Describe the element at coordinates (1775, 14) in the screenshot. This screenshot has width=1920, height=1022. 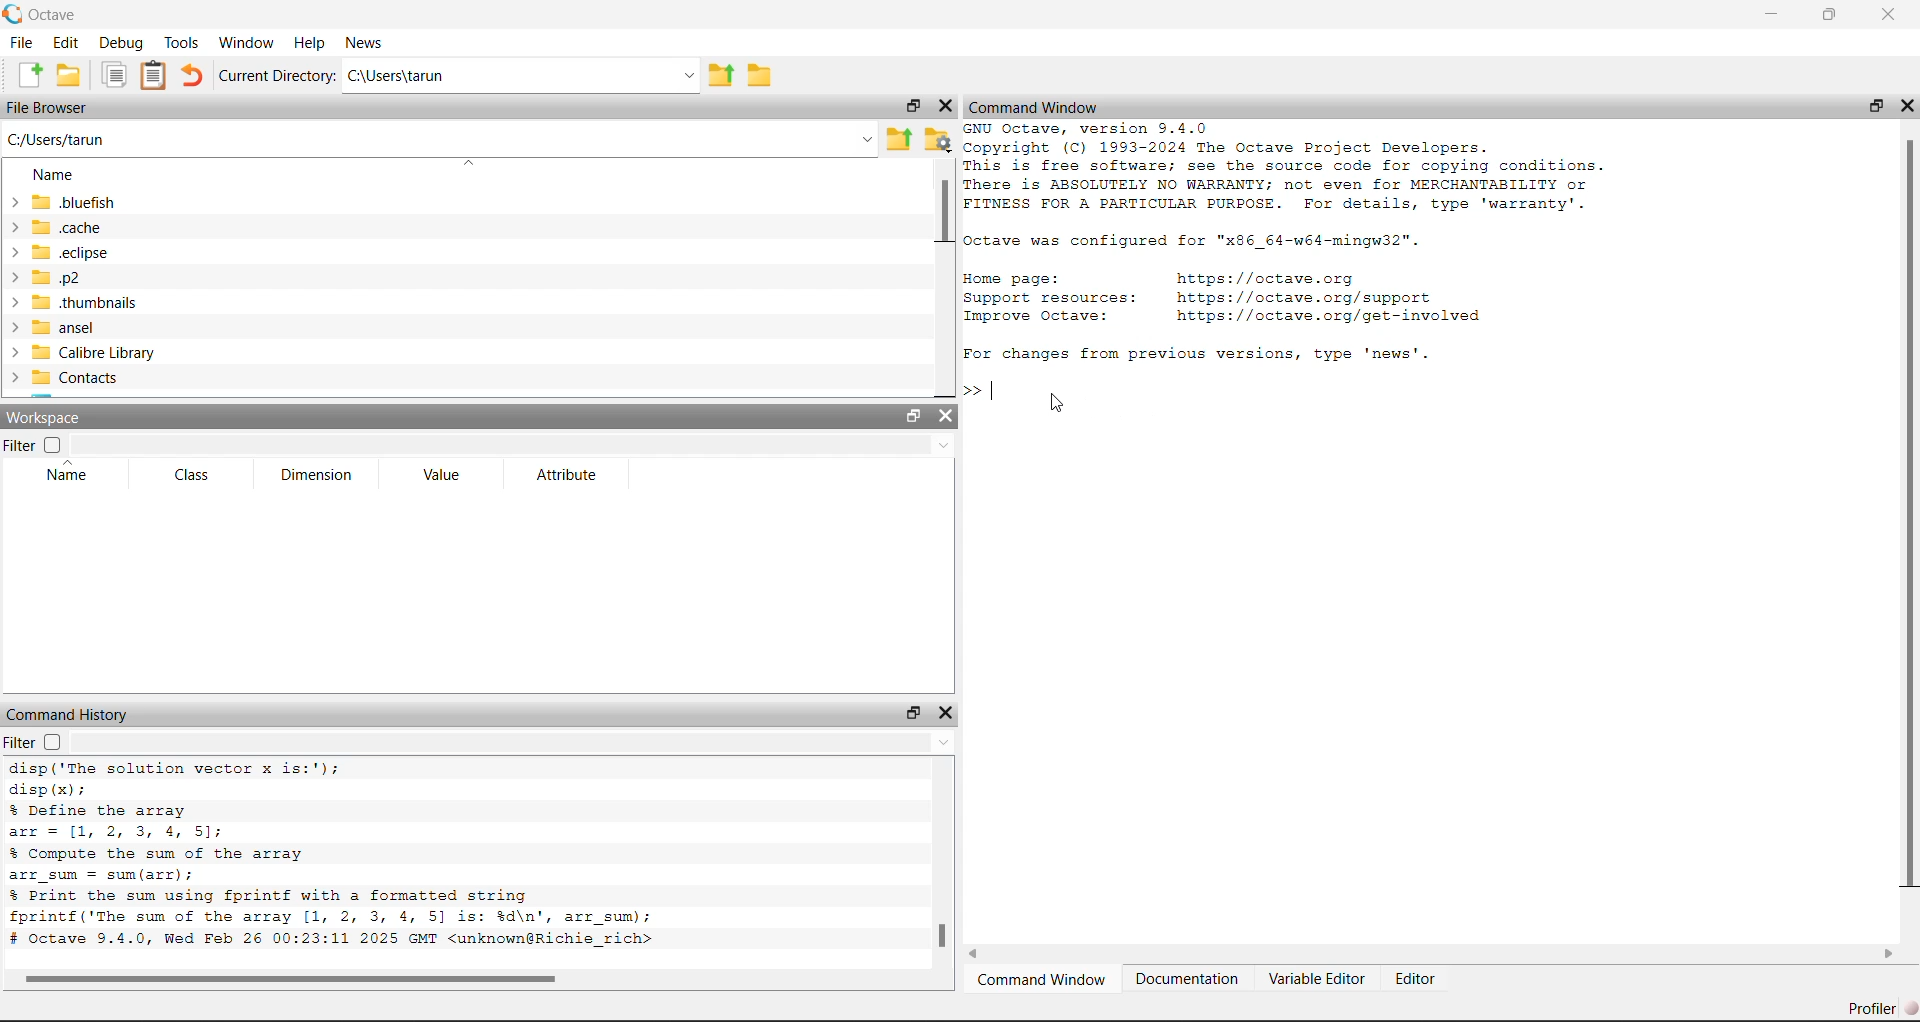
I see `Minimize` at that location.